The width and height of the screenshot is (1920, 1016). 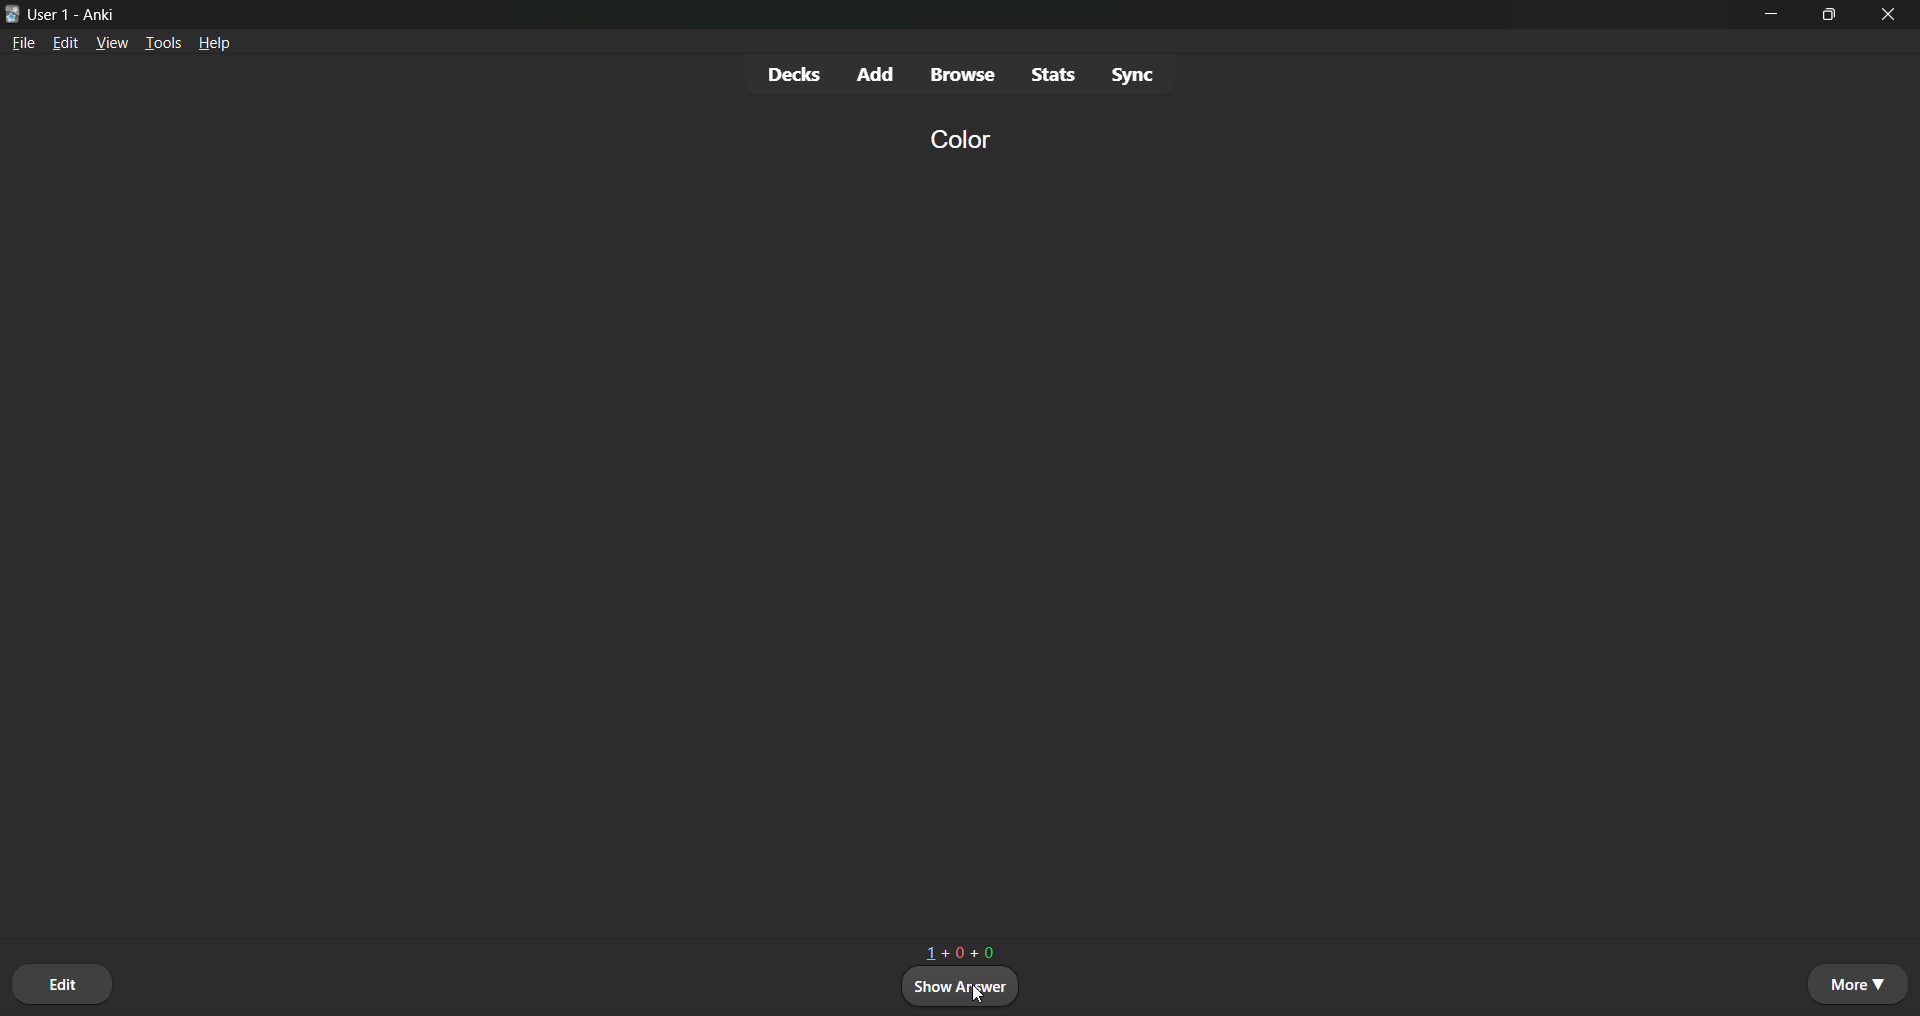 What do you see at coordinates (793, 74) in the screenshot?
I see `decks` at bounding box center [793, 74].